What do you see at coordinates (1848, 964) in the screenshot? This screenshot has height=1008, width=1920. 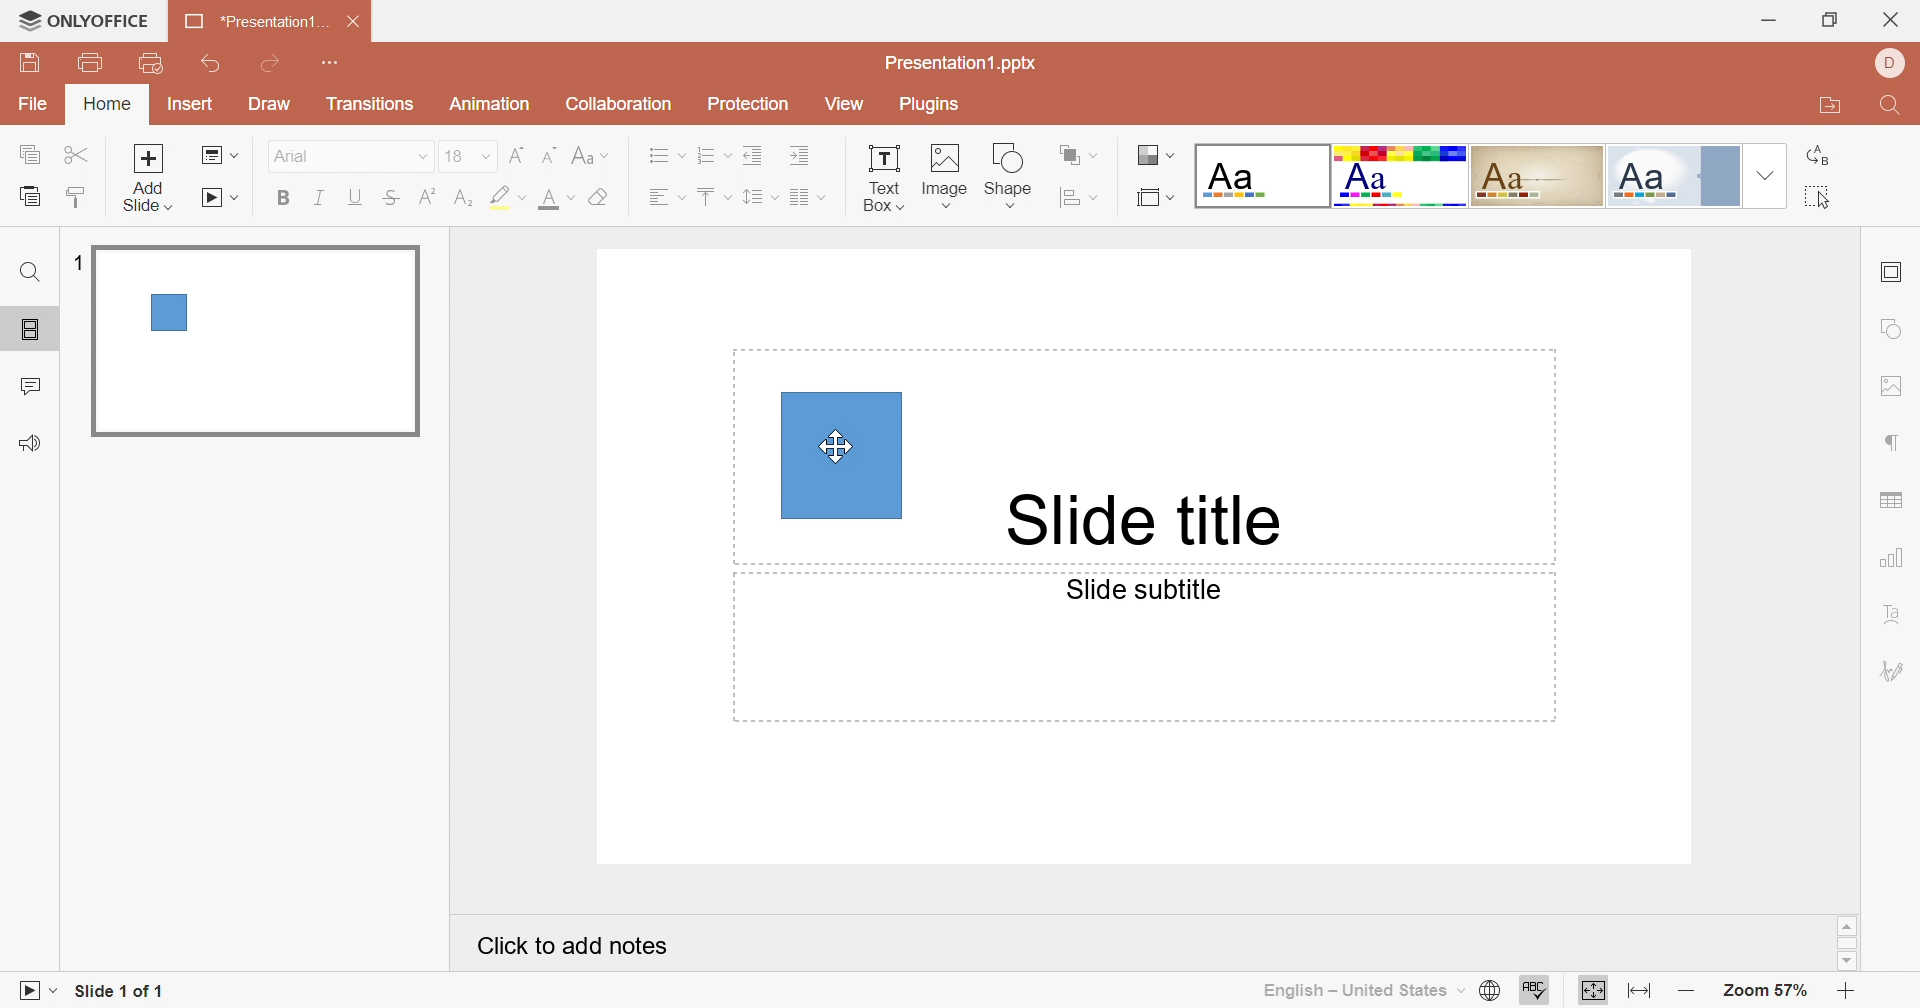 I see `Scroll down` at bounding box center [1848, 964].